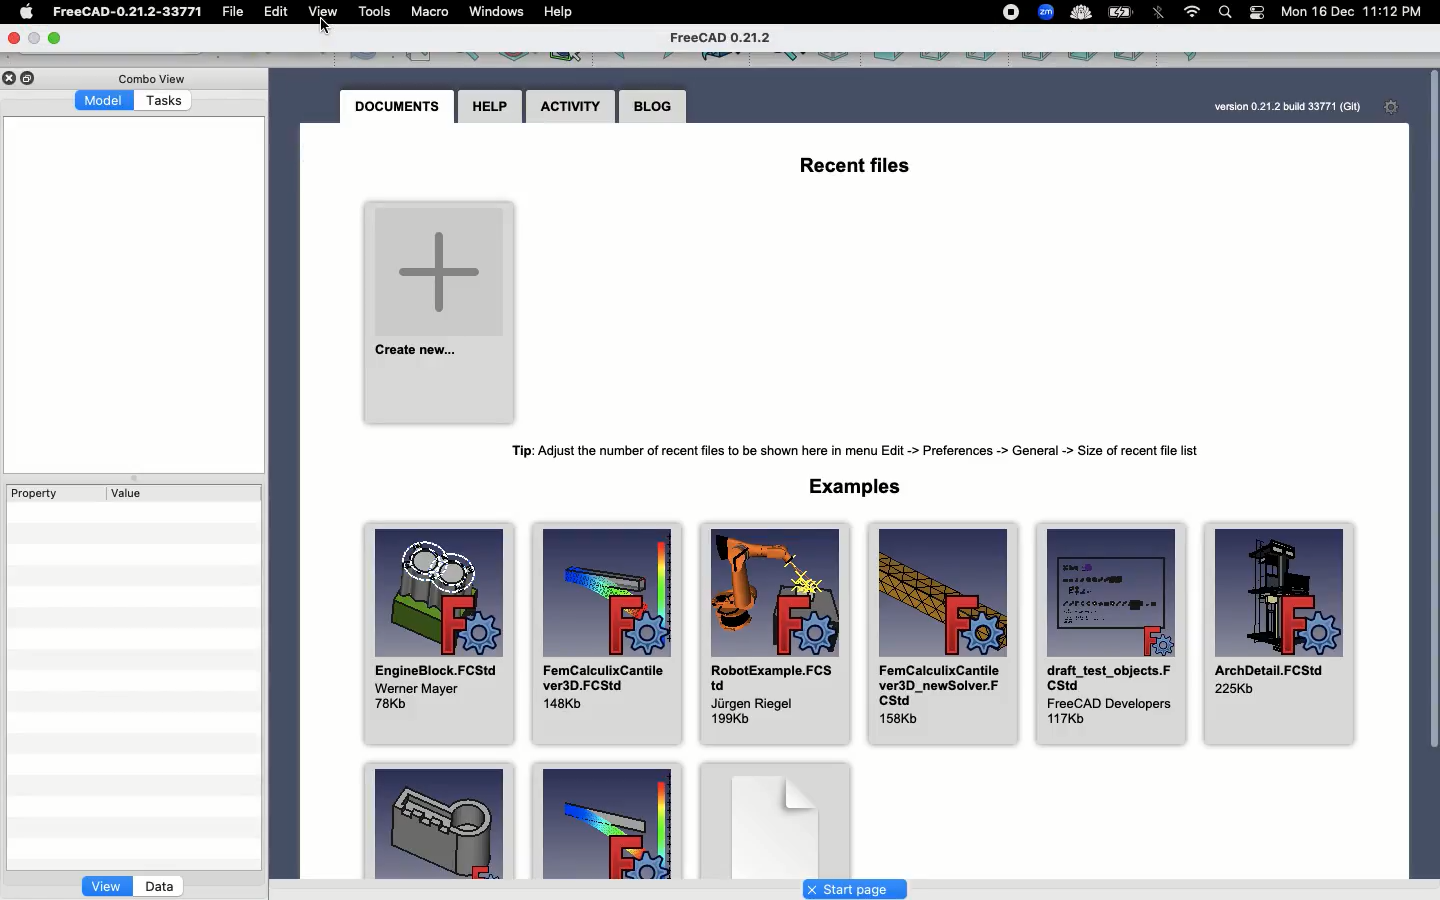 The width and height of the screenshot is (1440, 900). I want to click on Tasks, so click(166, 99).